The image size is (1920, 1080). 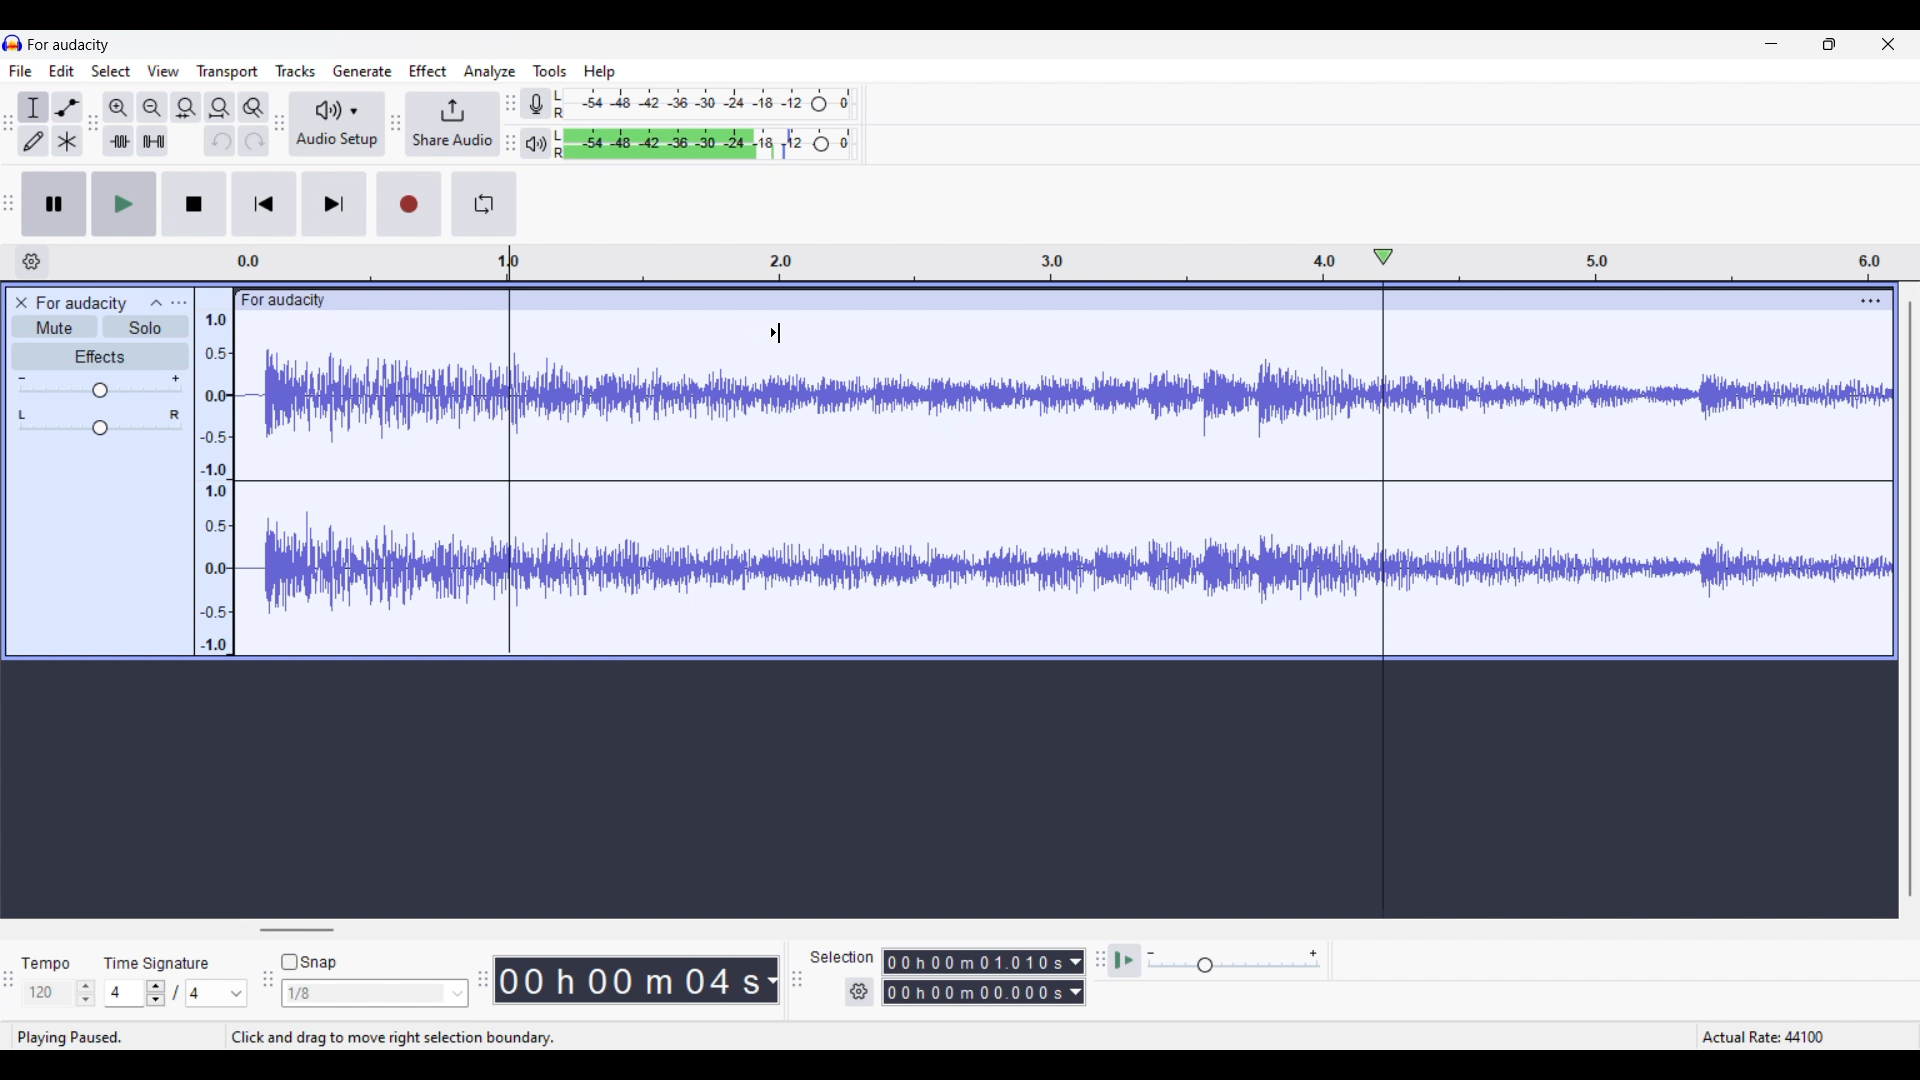 I want to click on Audio setup, so click(x=337, y=123).